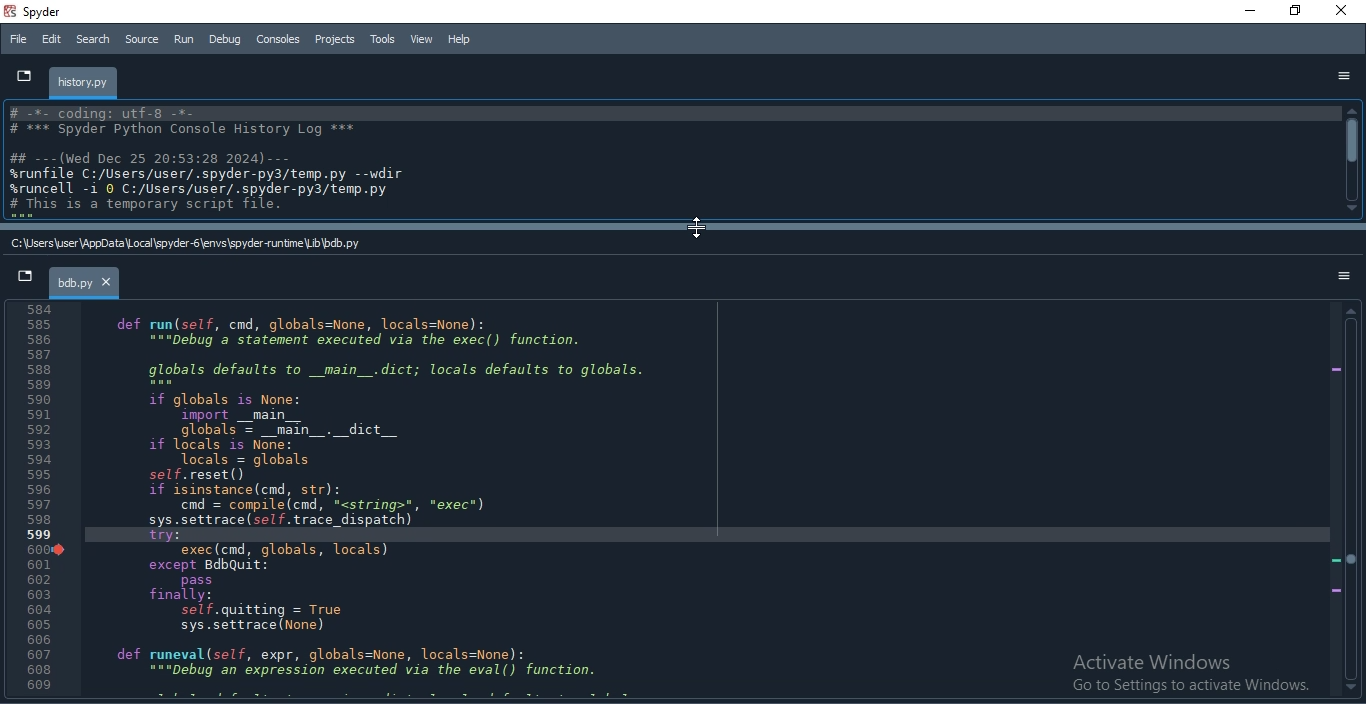 The height and width of the screenshot is (704, 1366). What do you see at coordinates (1176, 674) in the screenshot?
I see `Activate Windows
Go to Settings to activate Windows.` at bounding box center [1176, 674].